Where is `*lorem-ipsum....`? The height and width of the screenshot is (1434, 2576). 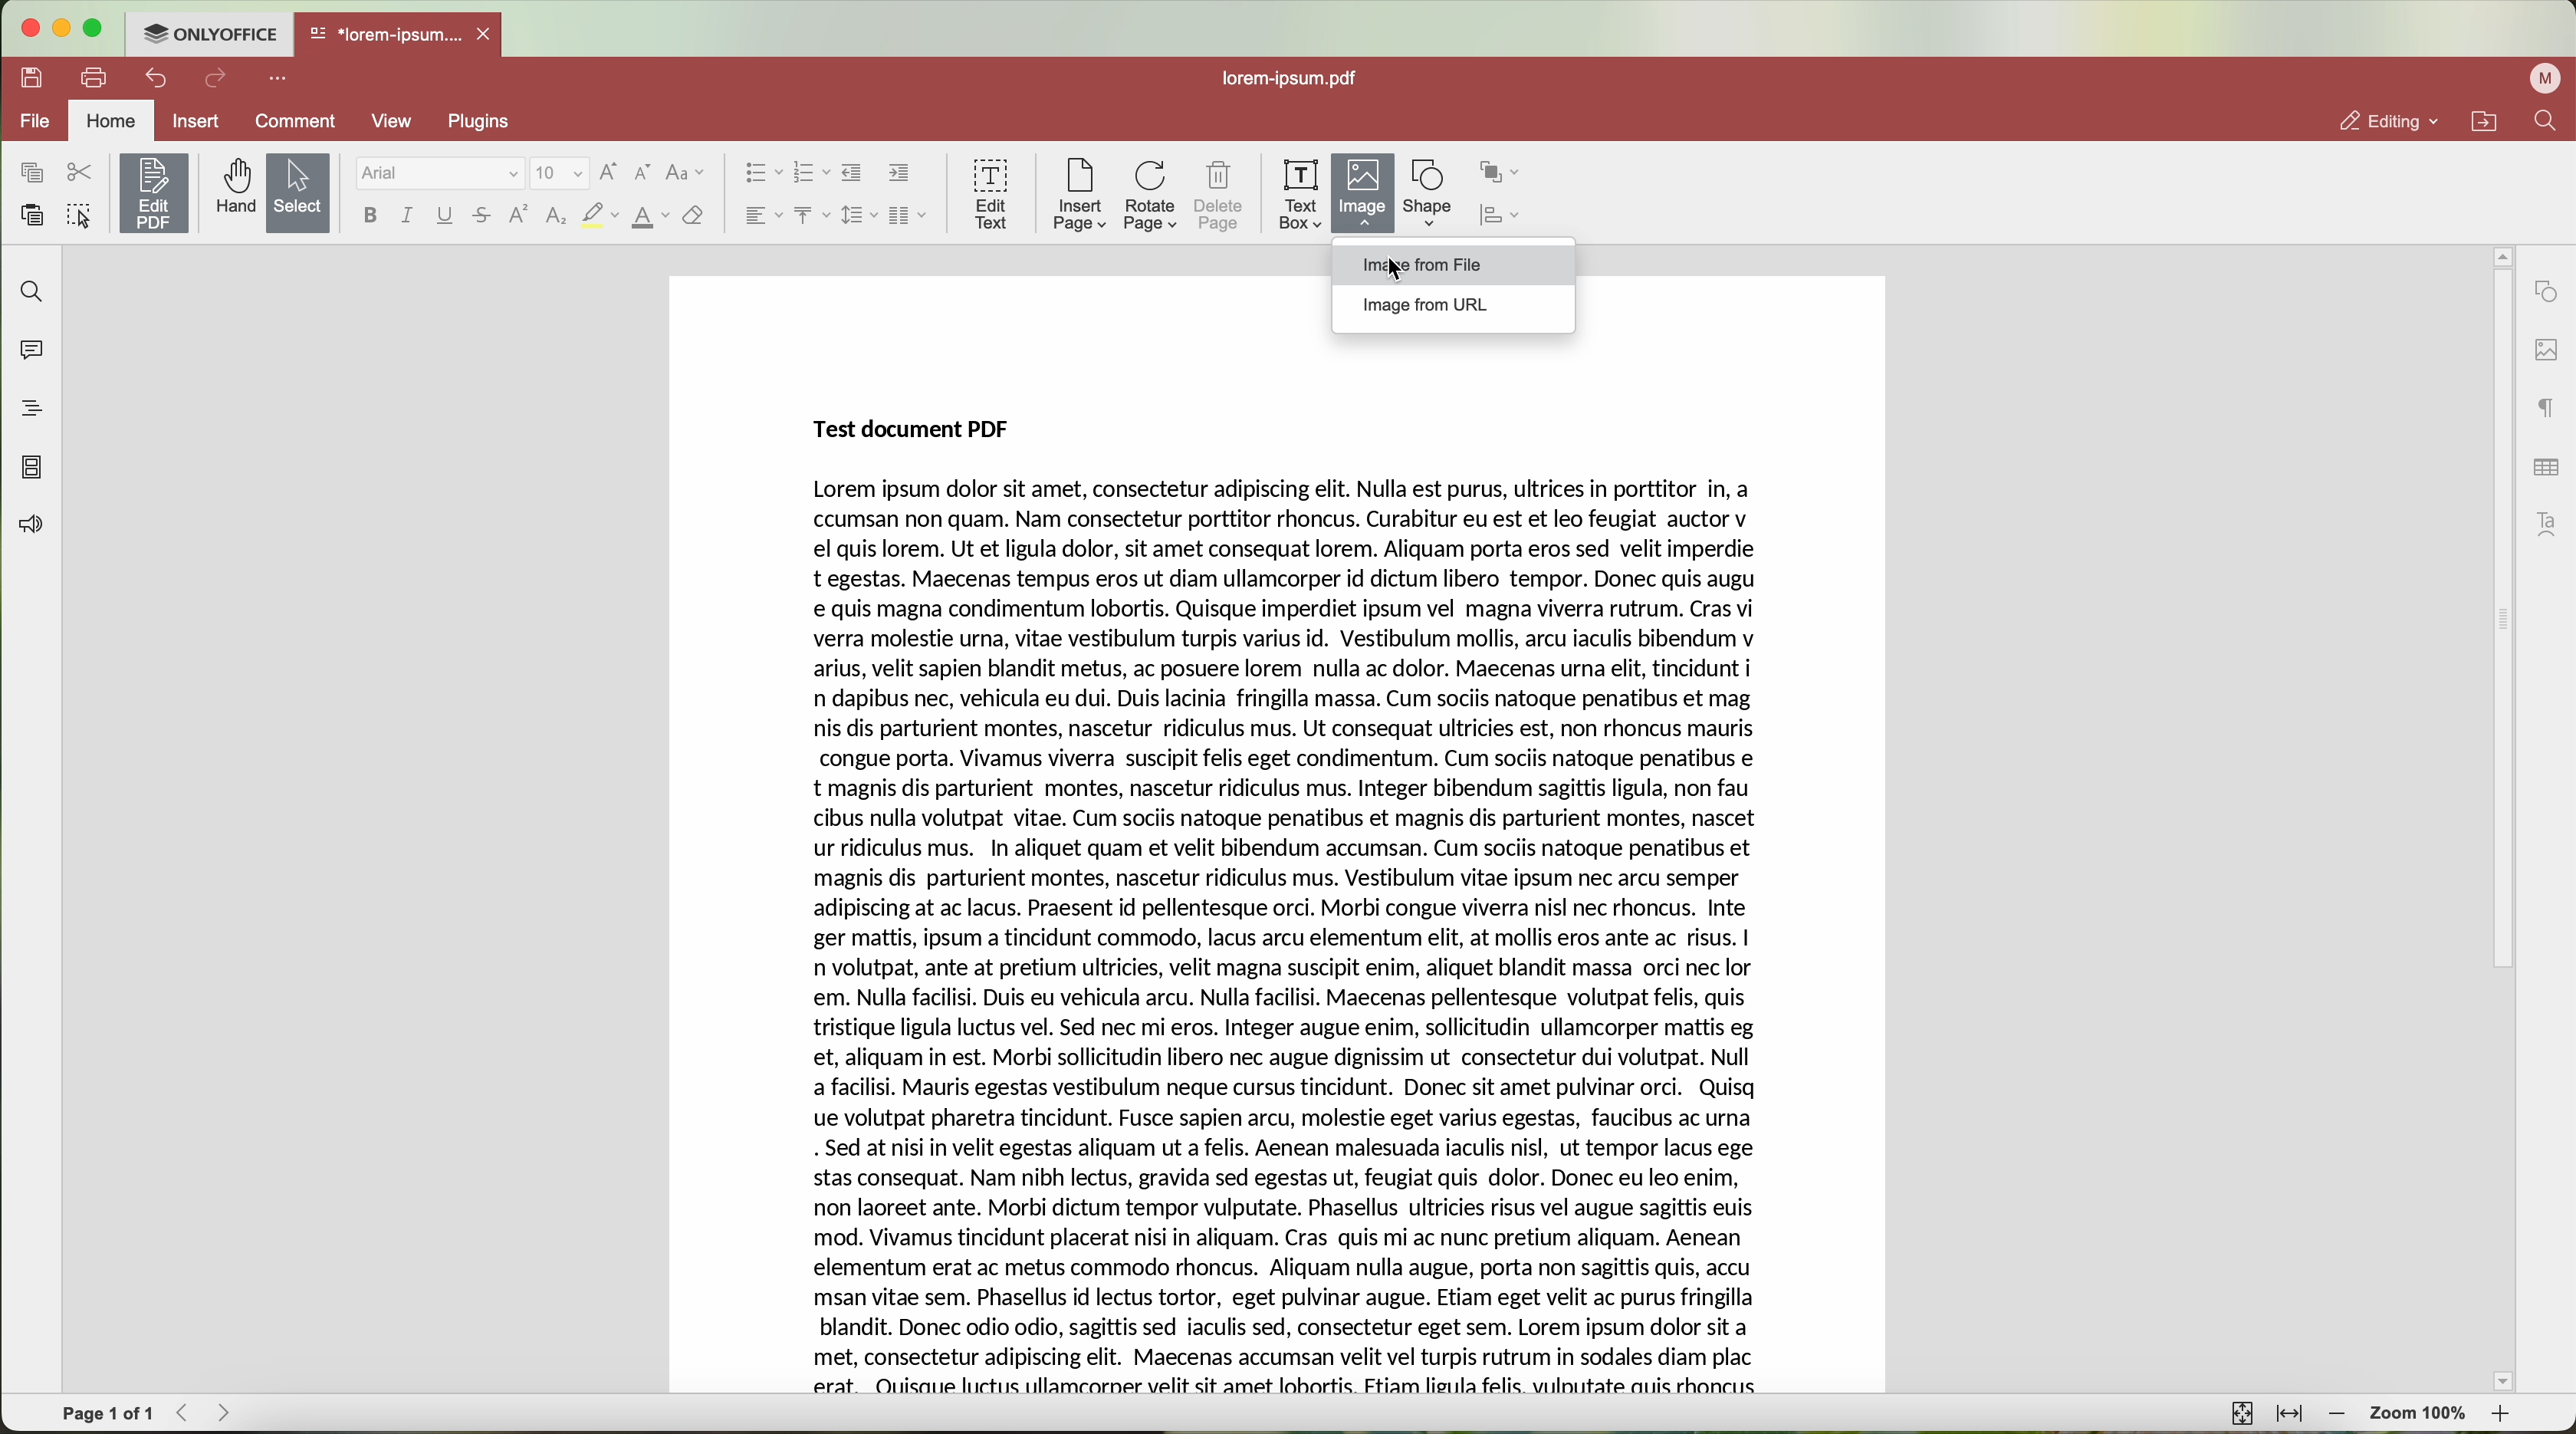 *lorem-ipsum.... is located at coordinates (384, 30).